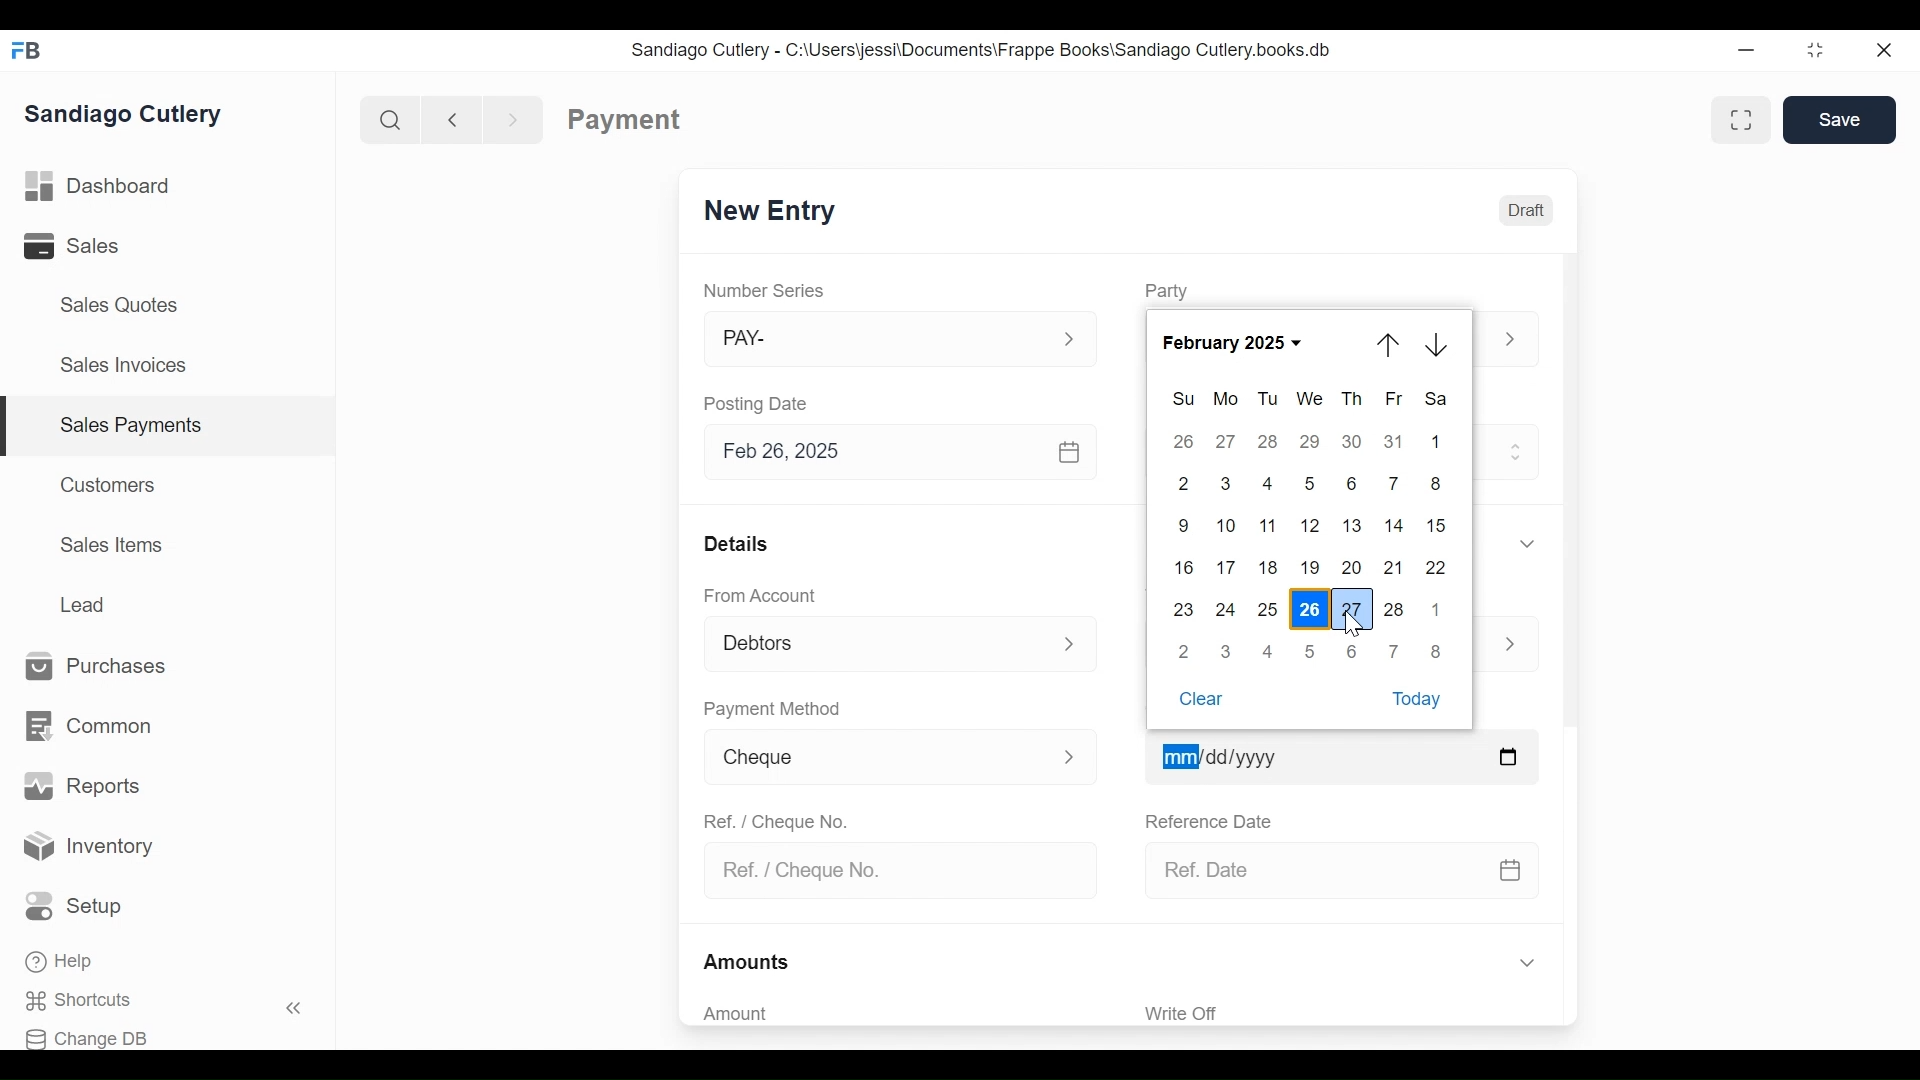 The height and width of the screenshot is (1080, 1920). I want to click on Toggle form and full width , so click(1748, 116).